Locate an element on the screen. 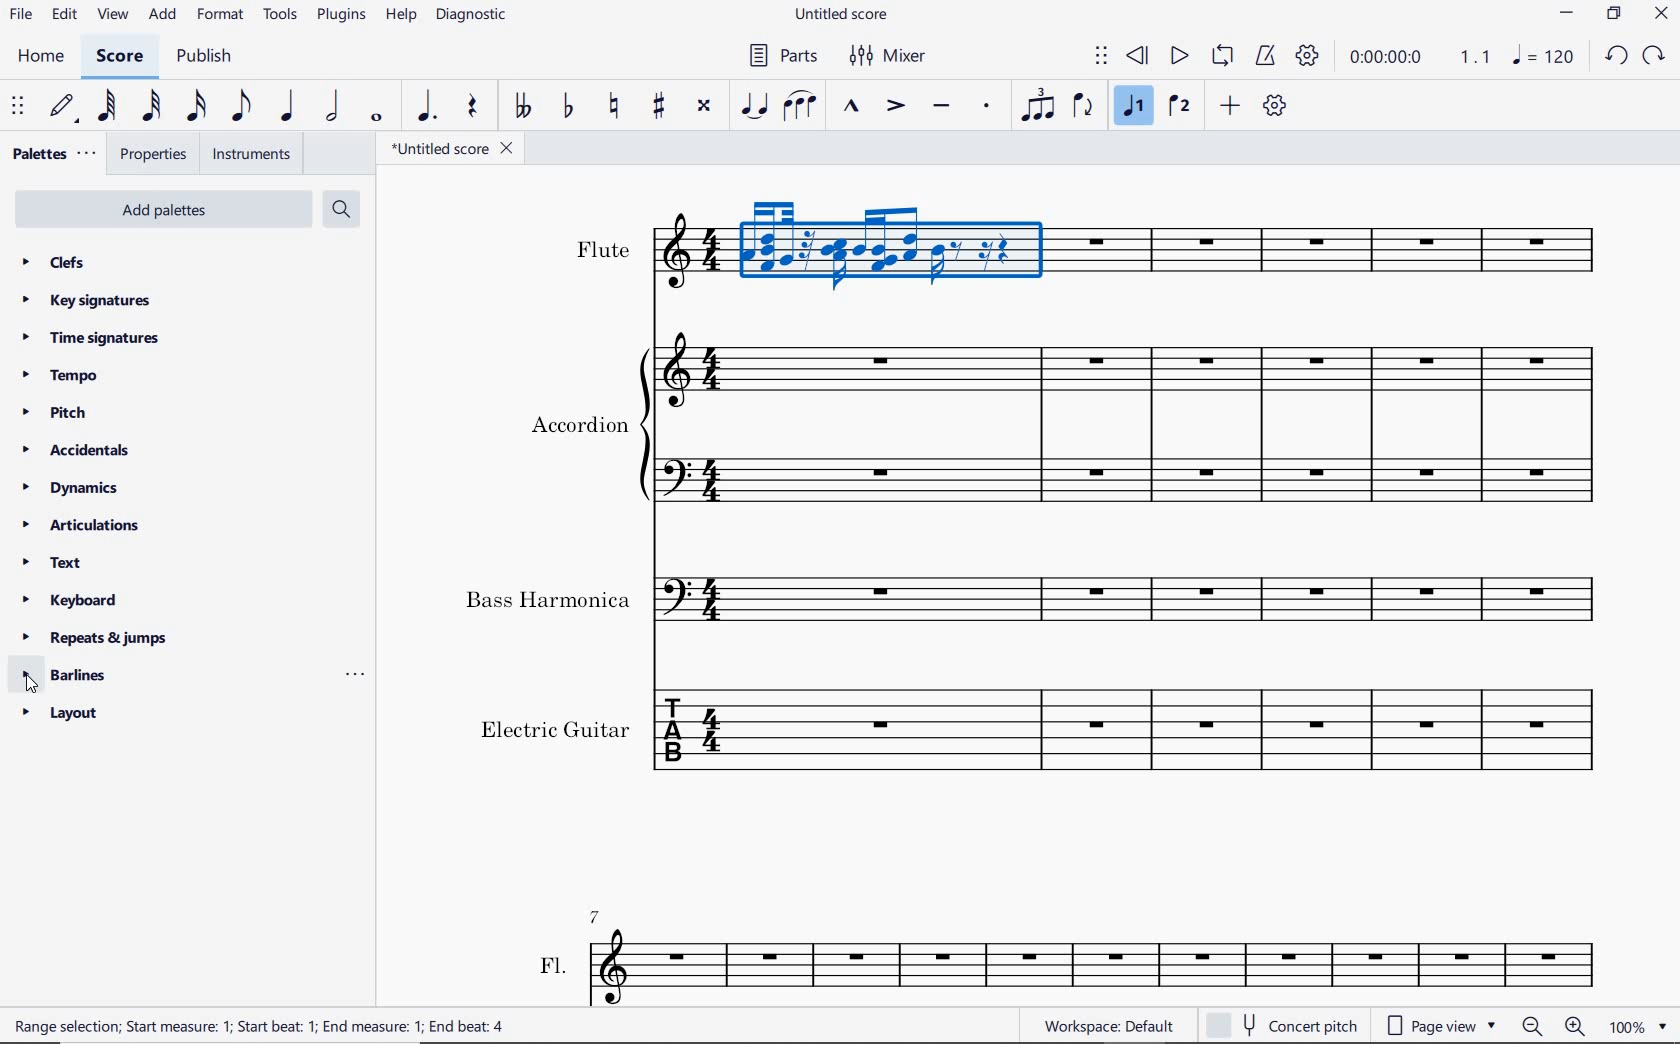 The width and height of the screenshot is (1680, 1044). diagnostic is located at coordinates (473, 18).